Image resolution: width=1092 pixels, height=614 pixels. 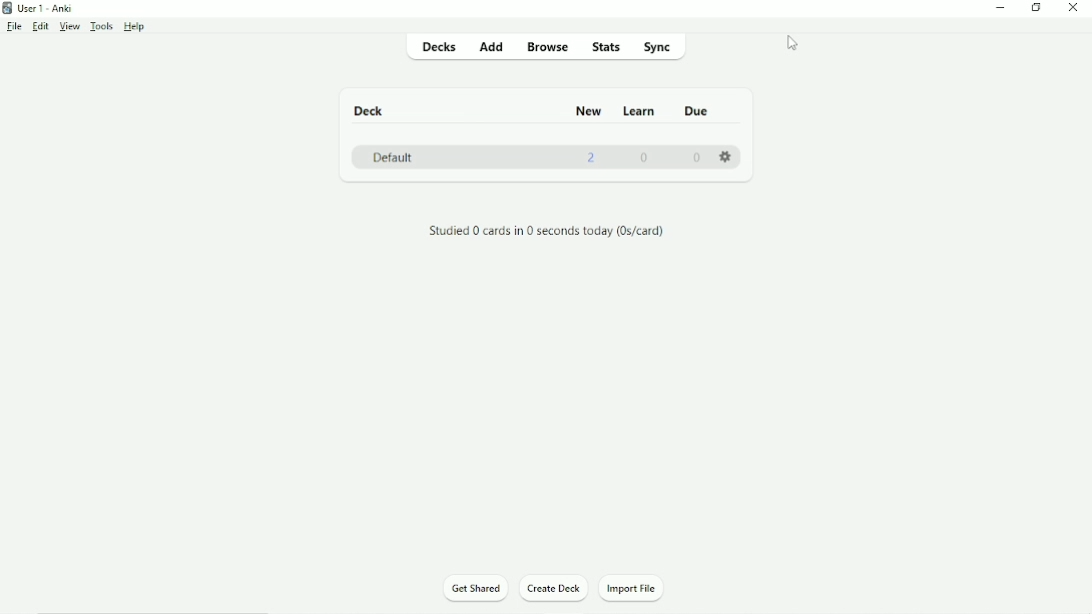 What do you see at coordinates (592, 157) in the screenshot?
I see `2` at bounding box center [592, 157].